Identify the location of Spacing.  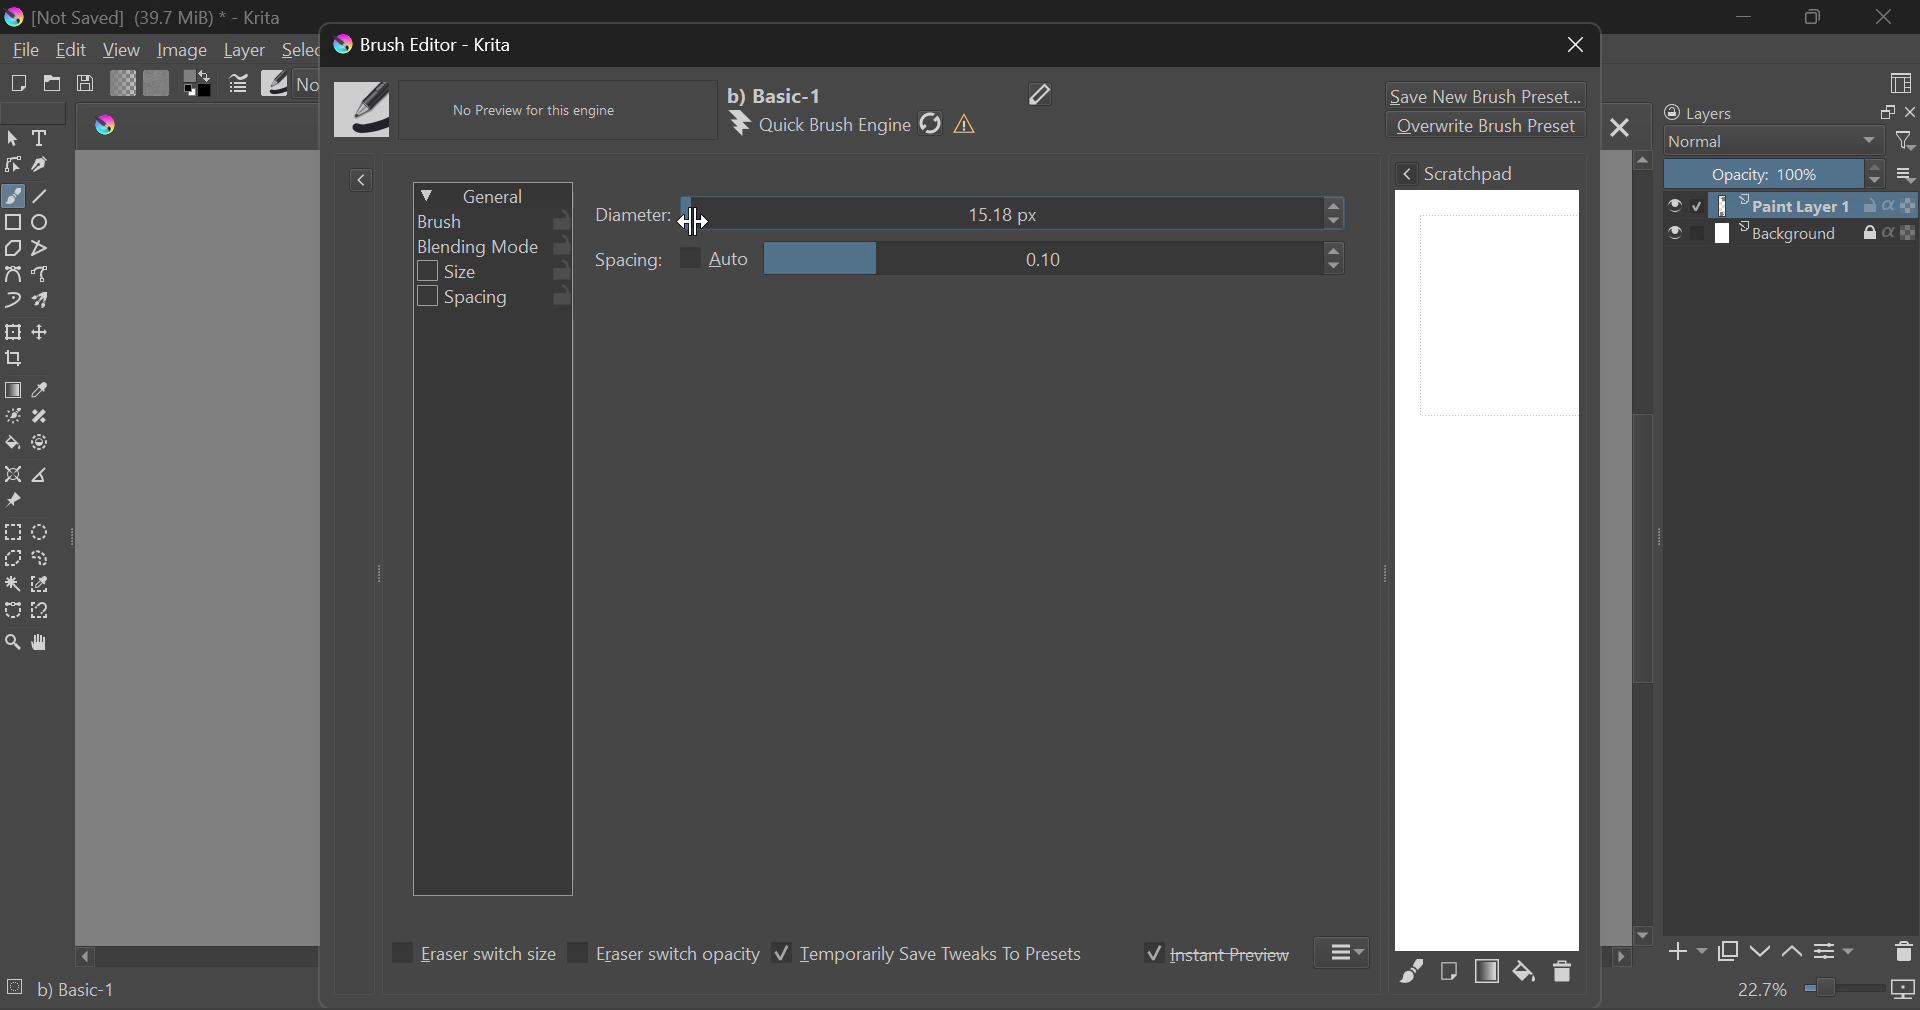
(970, 258).